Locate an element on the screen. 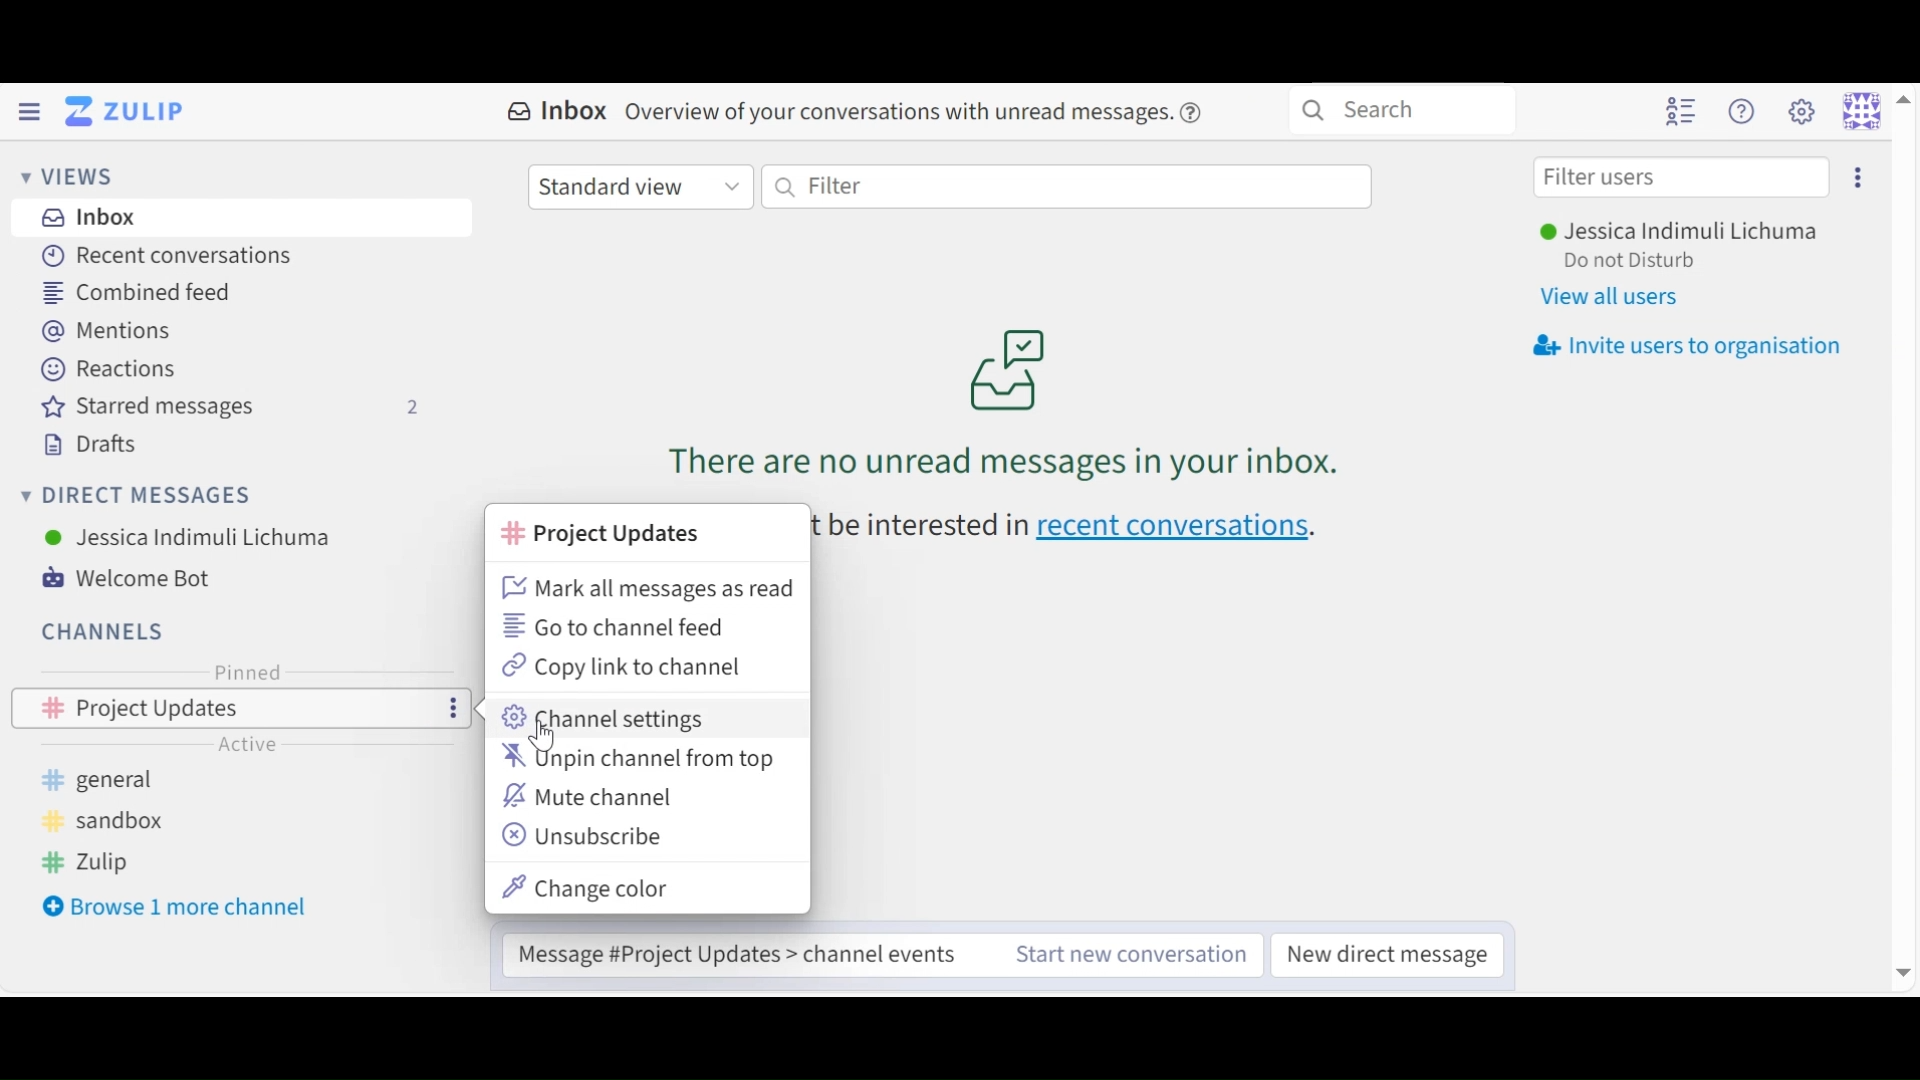 Image resolution: width=1920 pixels, height=1080 pixels. Channel name is located at coordinates (603, 533).